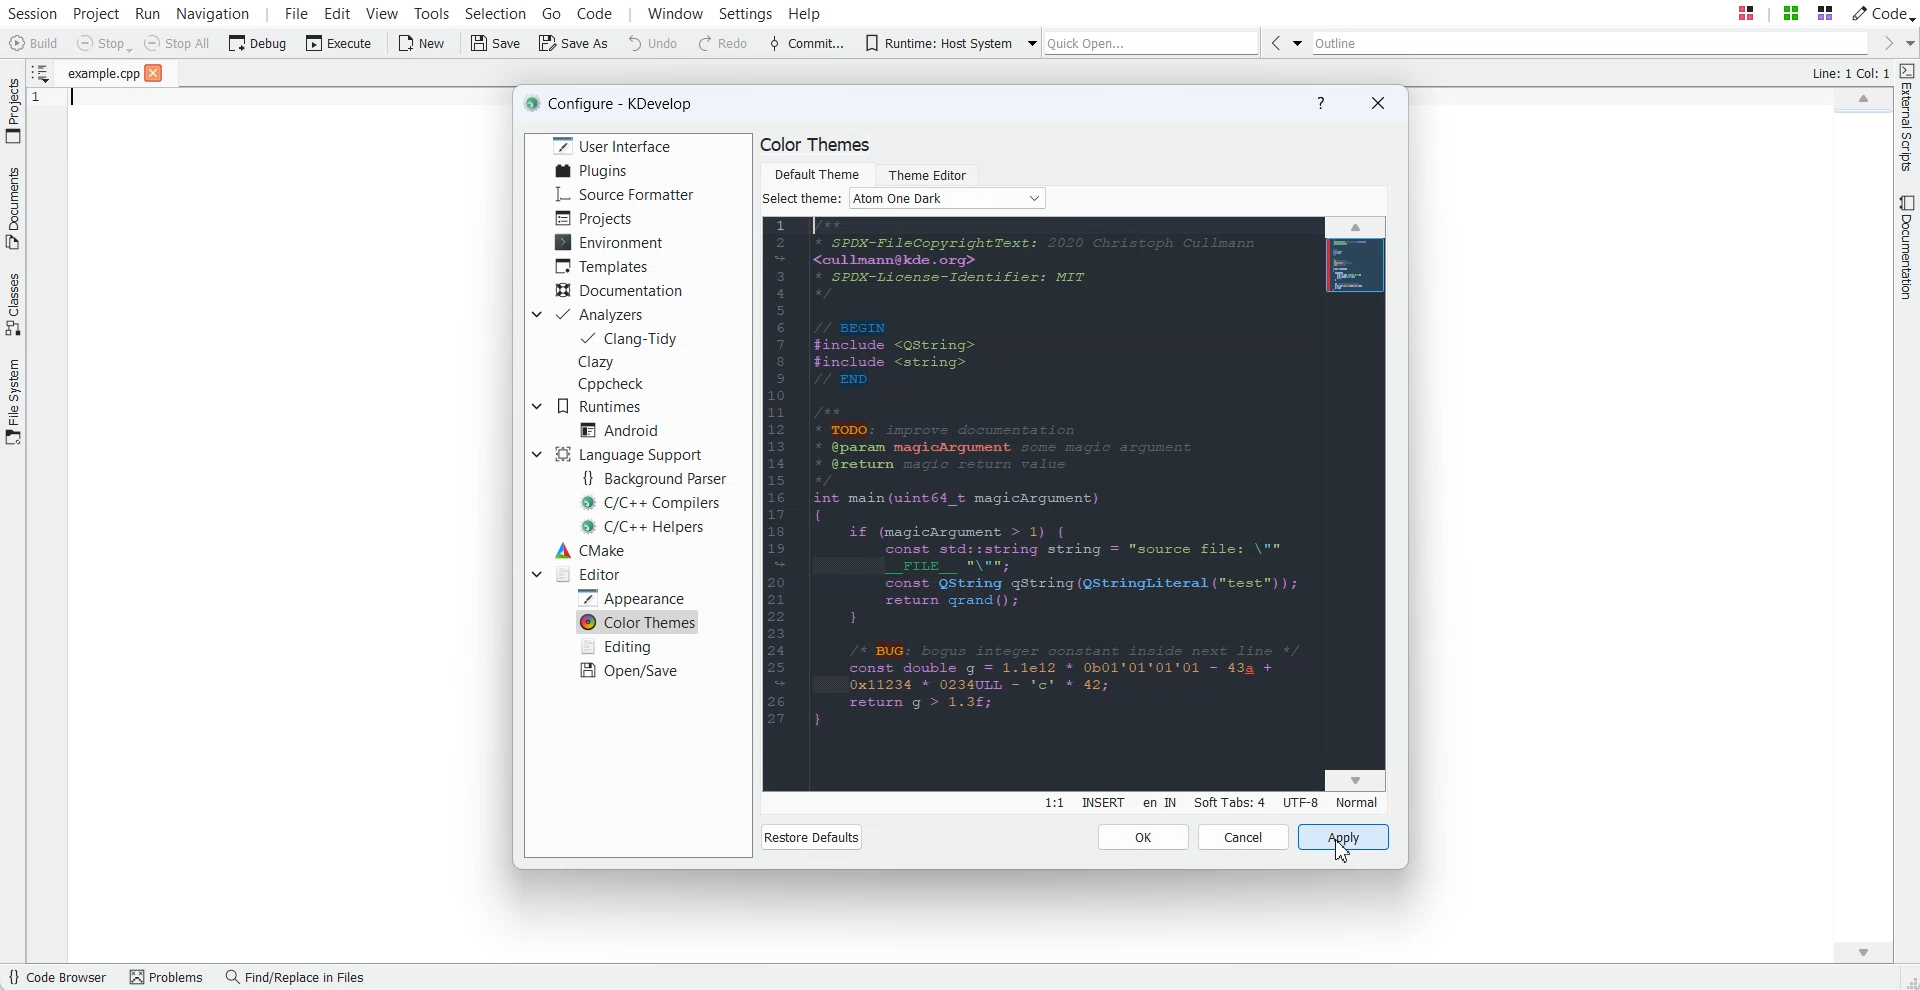  Describe the element at coordinates (69, 103) in the screenshot. I see `Text Cursor` at that location.